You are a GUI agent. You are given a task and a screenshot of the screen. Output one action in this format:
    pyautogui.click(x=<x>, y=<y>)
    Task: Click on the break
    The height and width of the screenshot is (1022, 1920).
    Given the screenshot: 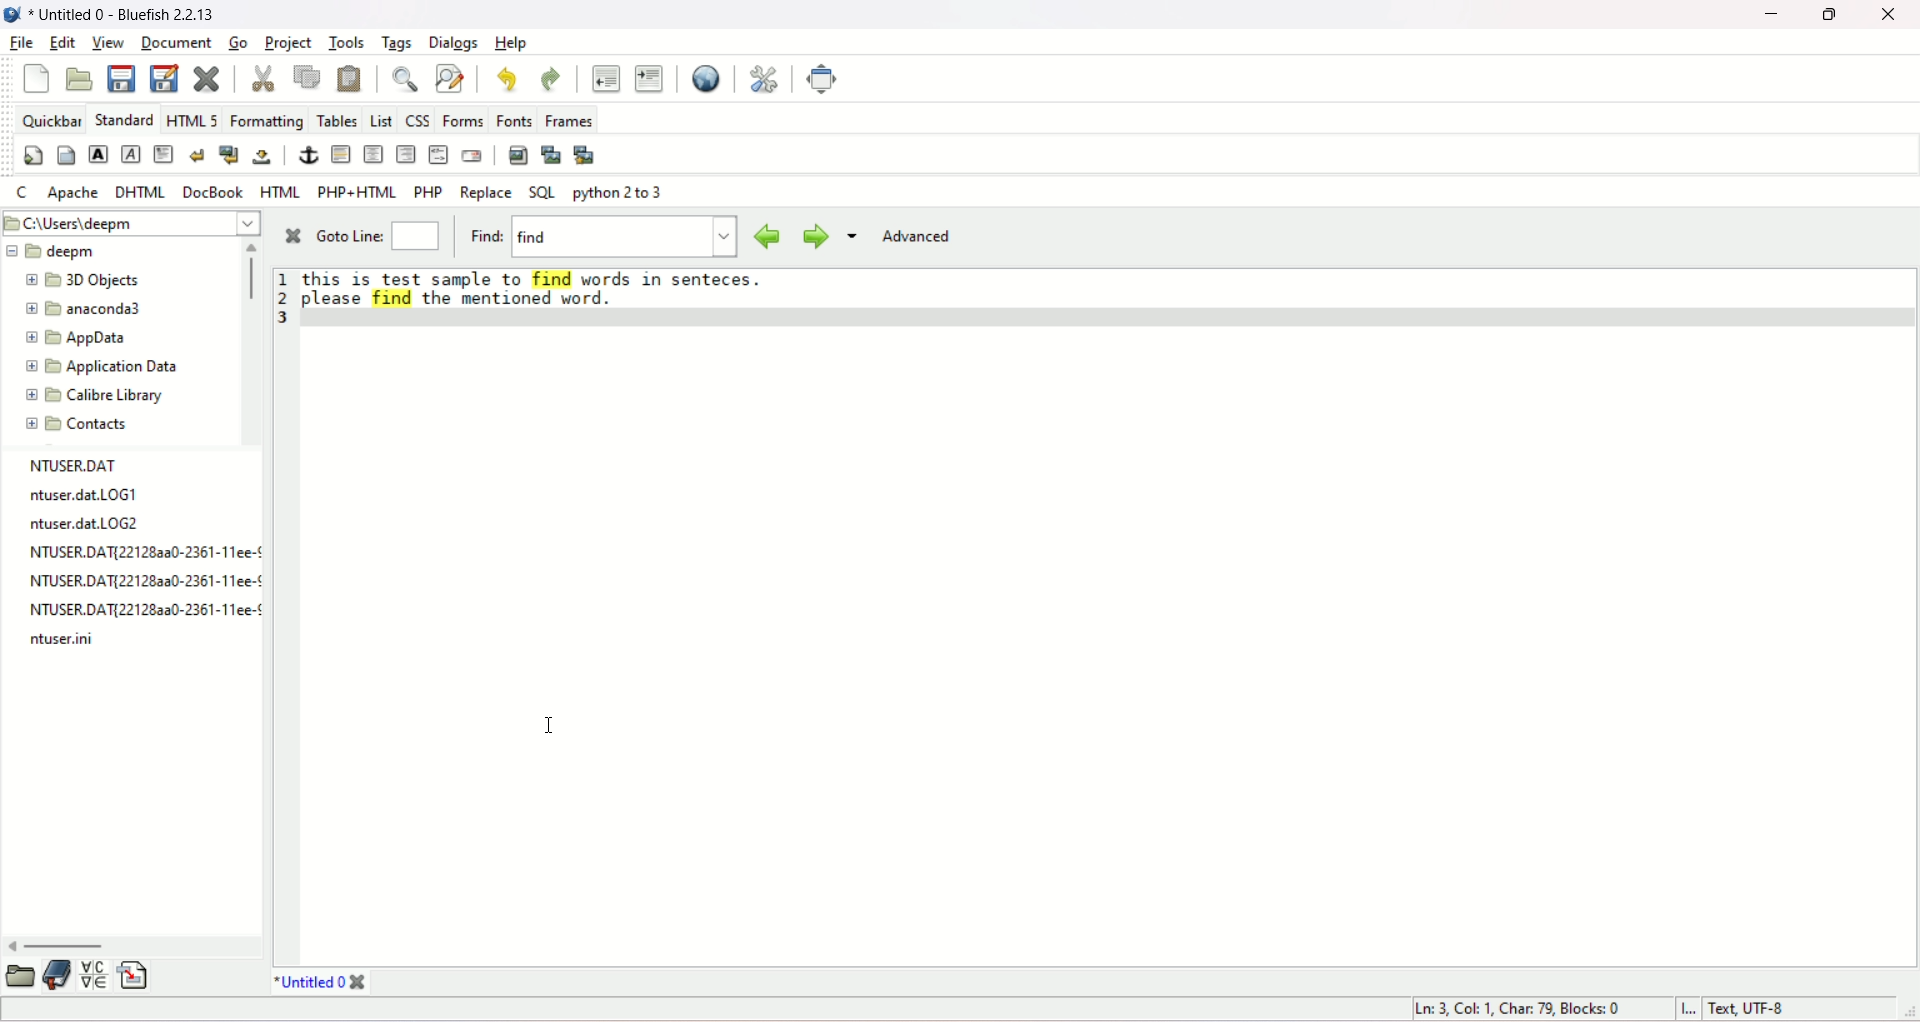 What is the action you would take?
    pyautogui.click(x=200, y=157)
    